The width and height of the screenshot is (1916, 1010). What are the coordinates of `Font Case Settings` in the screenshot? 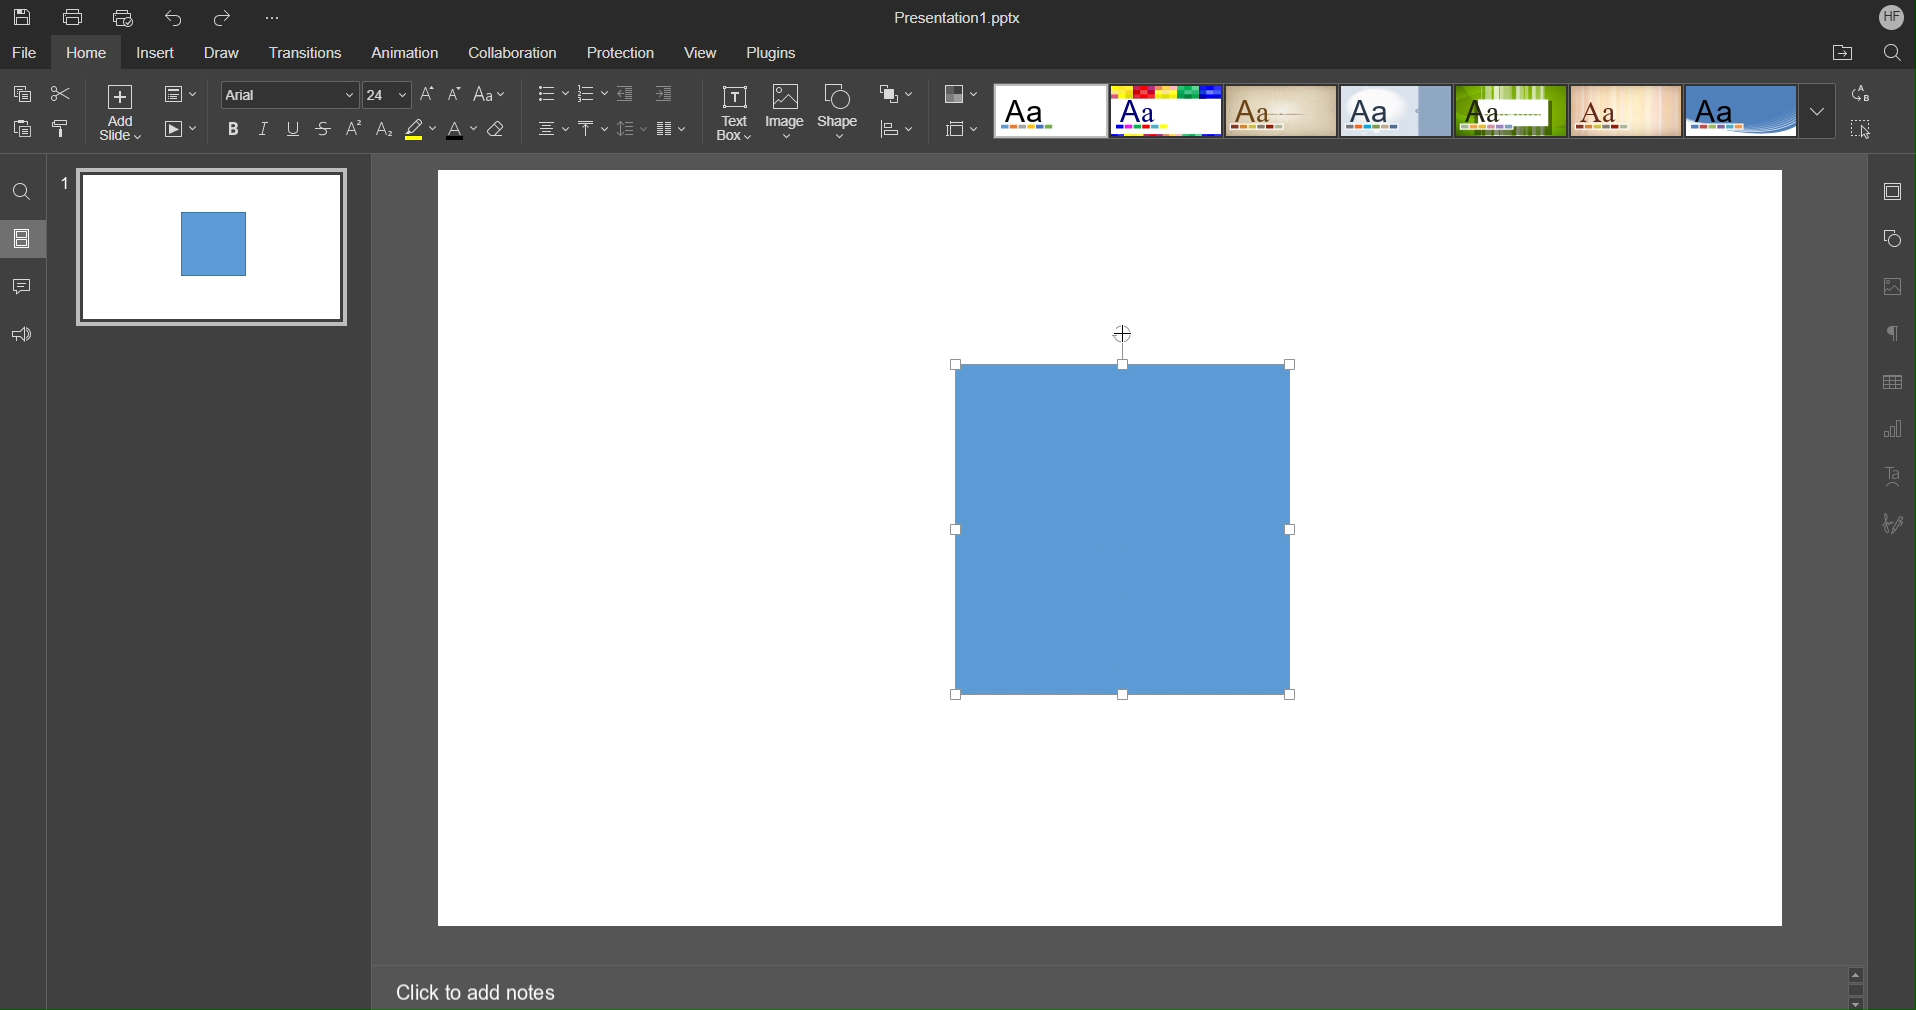 It's located at (489, 95).